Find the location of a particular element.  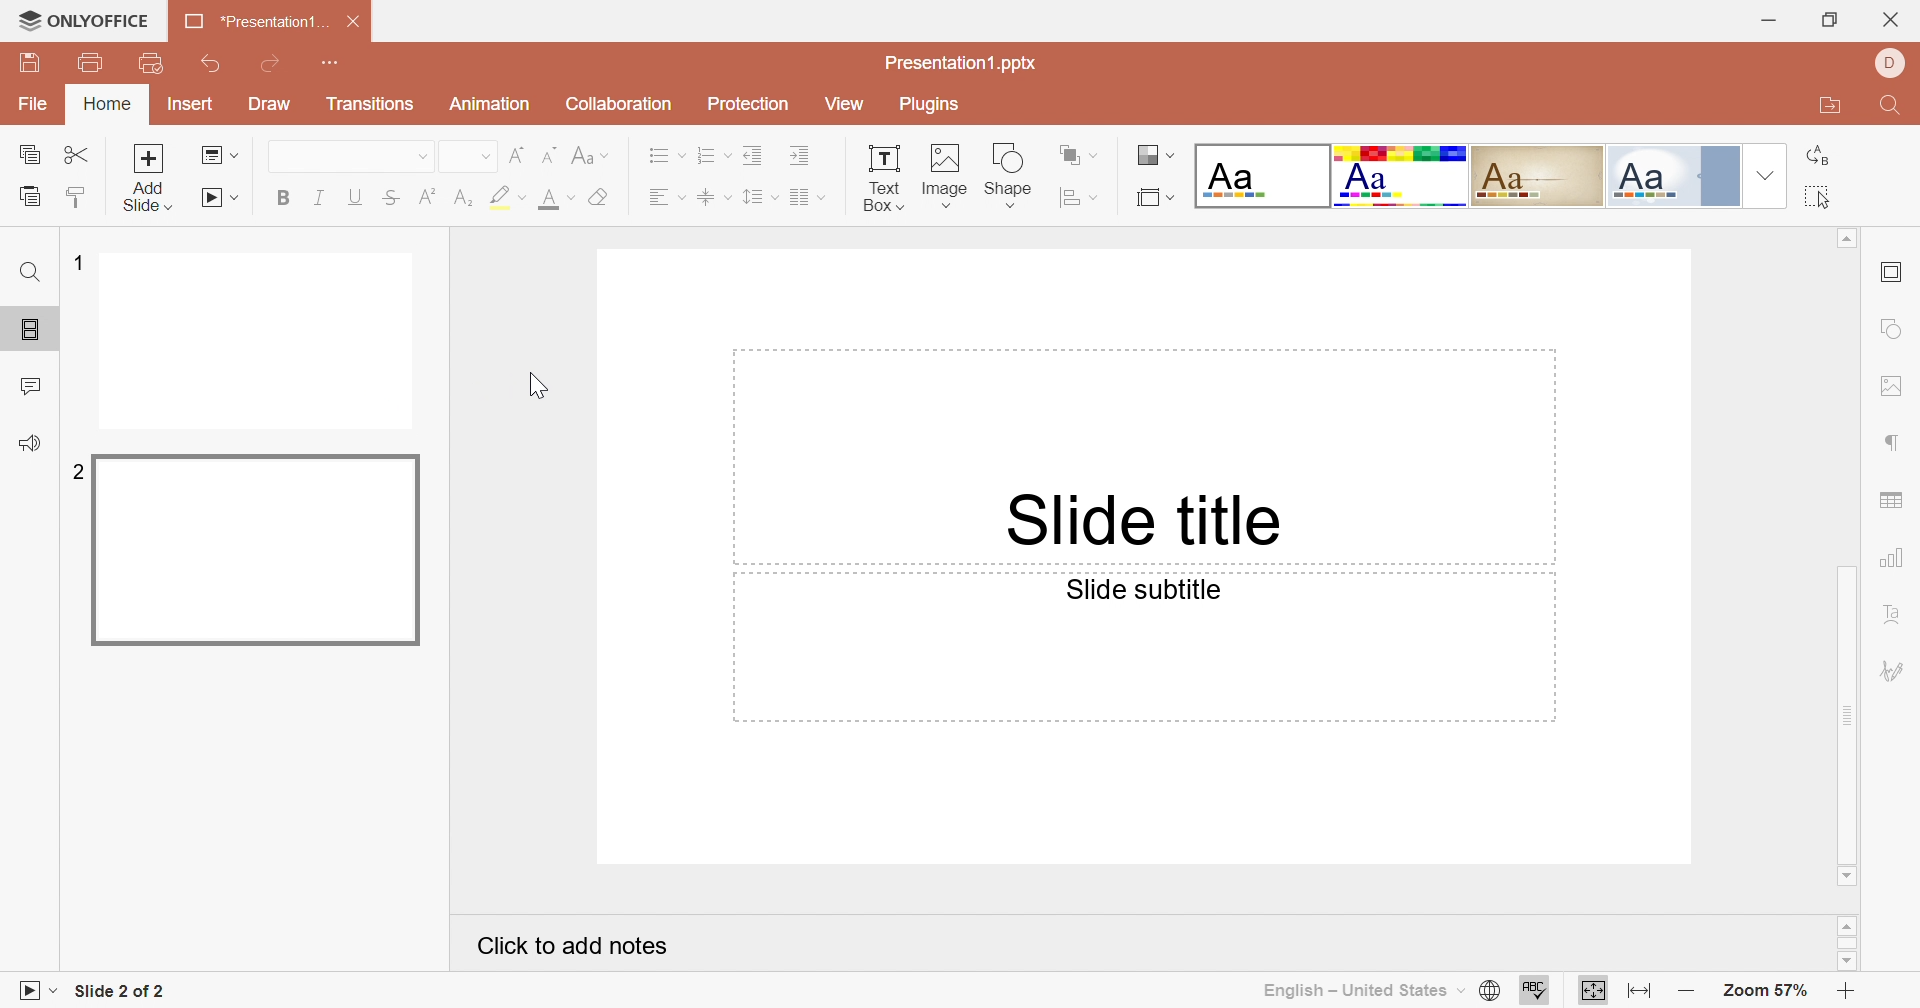

Table settings is located at coordinates (1896, 501).